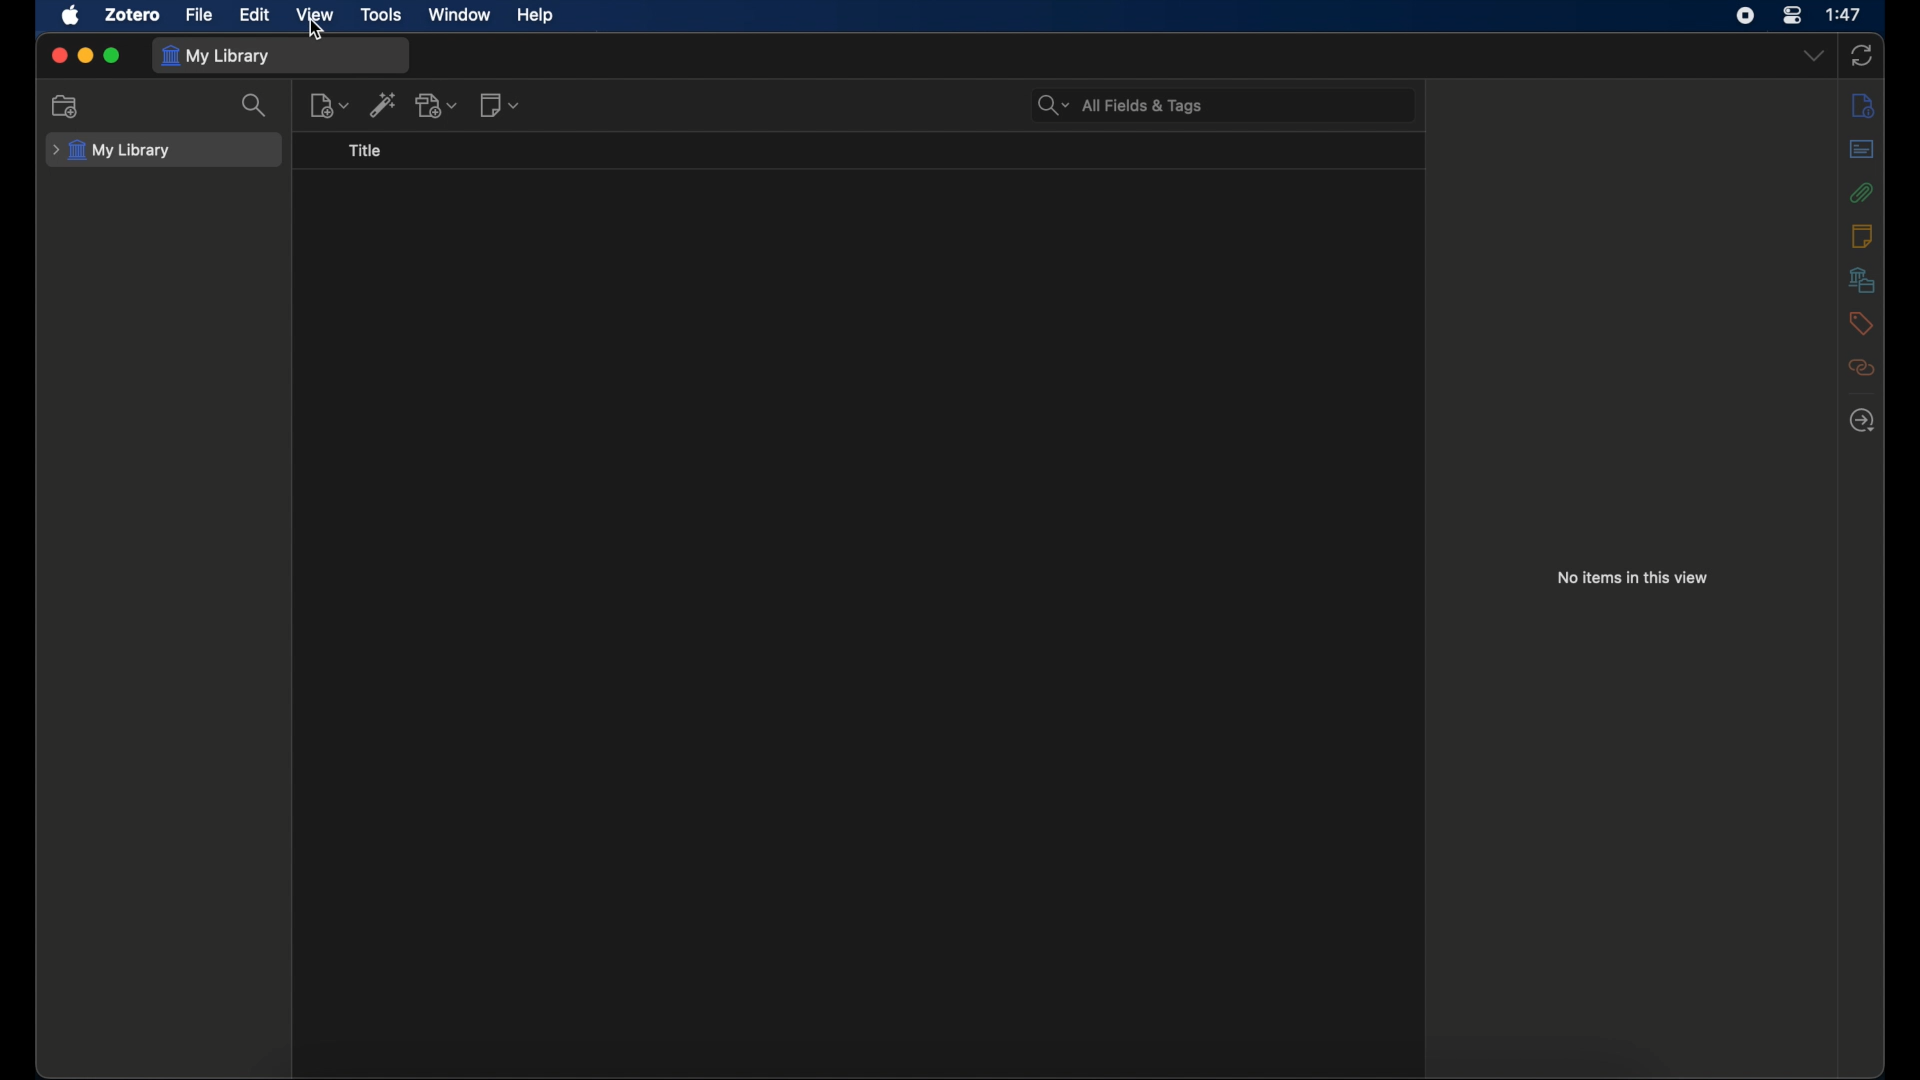  What do you see at coordinates (438, 106) in the screenshot?
I see `add attachments` at bounding box center [438, 106].